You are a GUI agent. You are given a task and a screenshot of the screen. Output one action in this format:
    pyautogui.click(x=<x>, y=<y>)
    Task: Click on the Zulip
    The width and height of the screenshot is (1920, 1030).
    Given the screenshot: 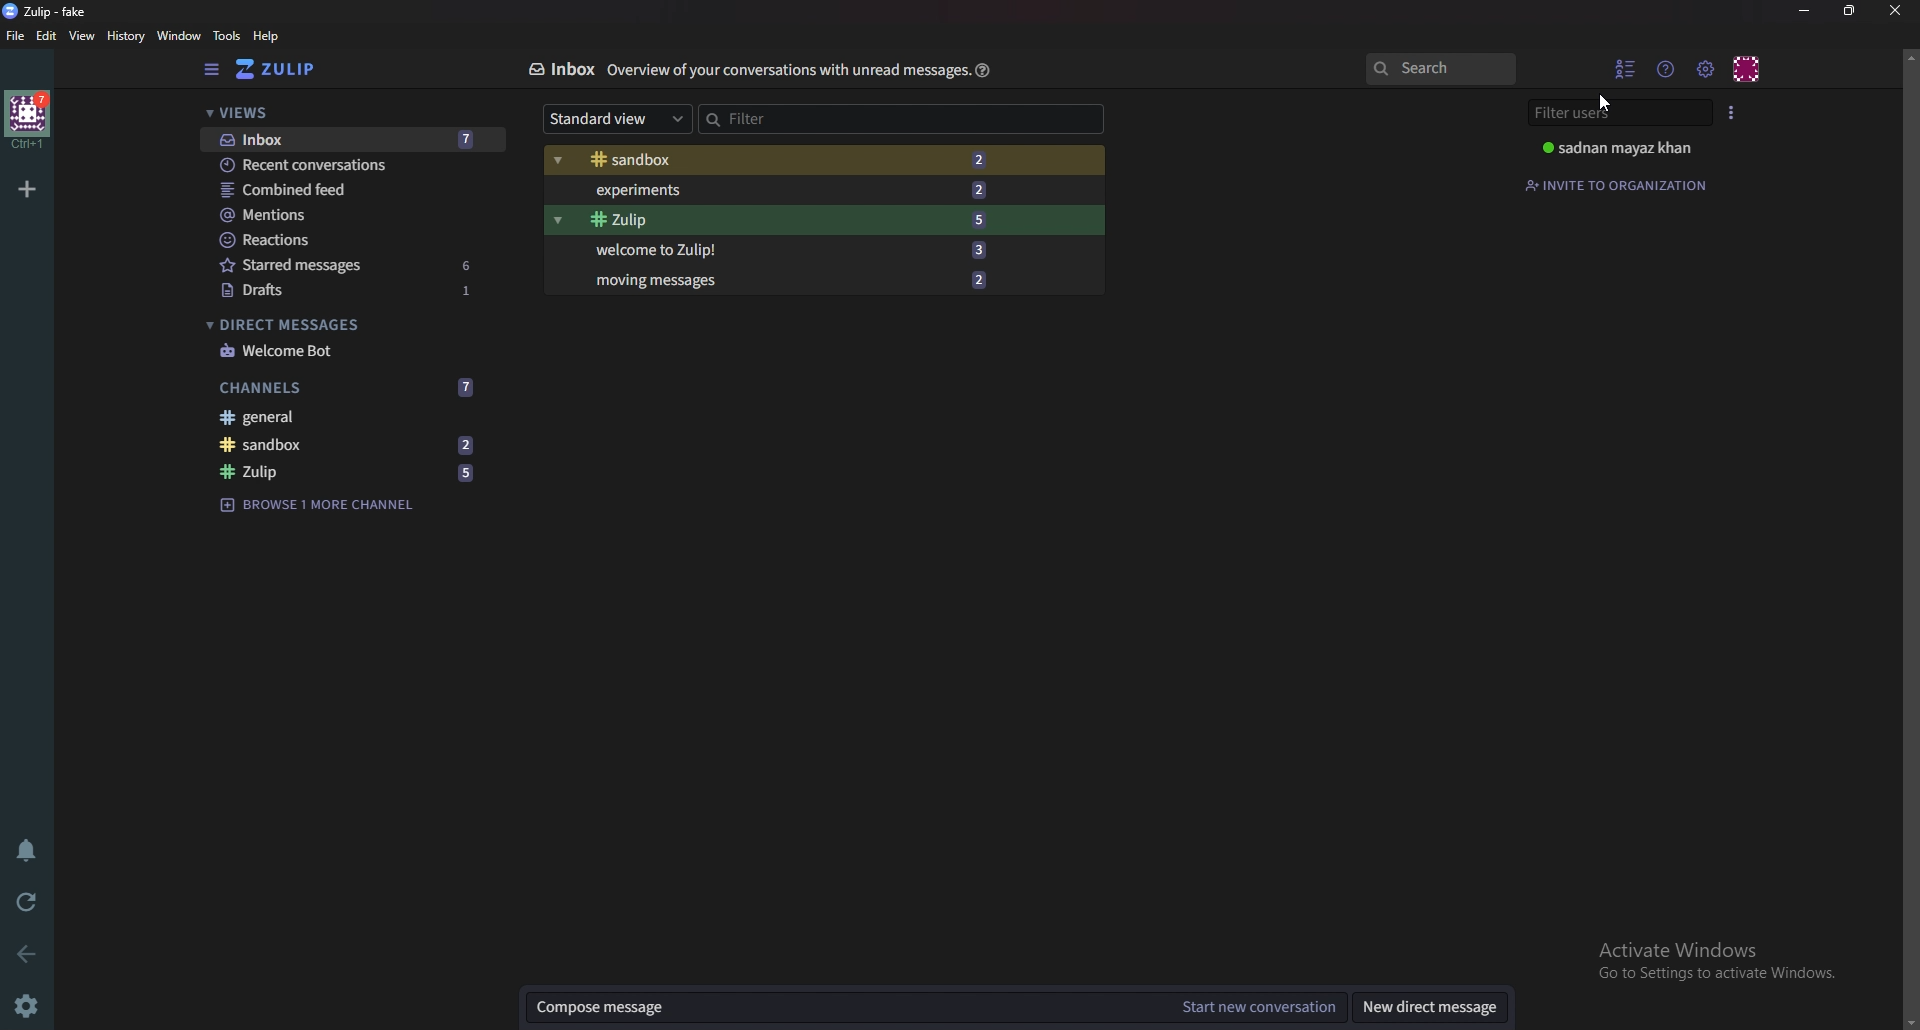 What is the action you would take?
    pyautogui.click(x=348, y=474)
    